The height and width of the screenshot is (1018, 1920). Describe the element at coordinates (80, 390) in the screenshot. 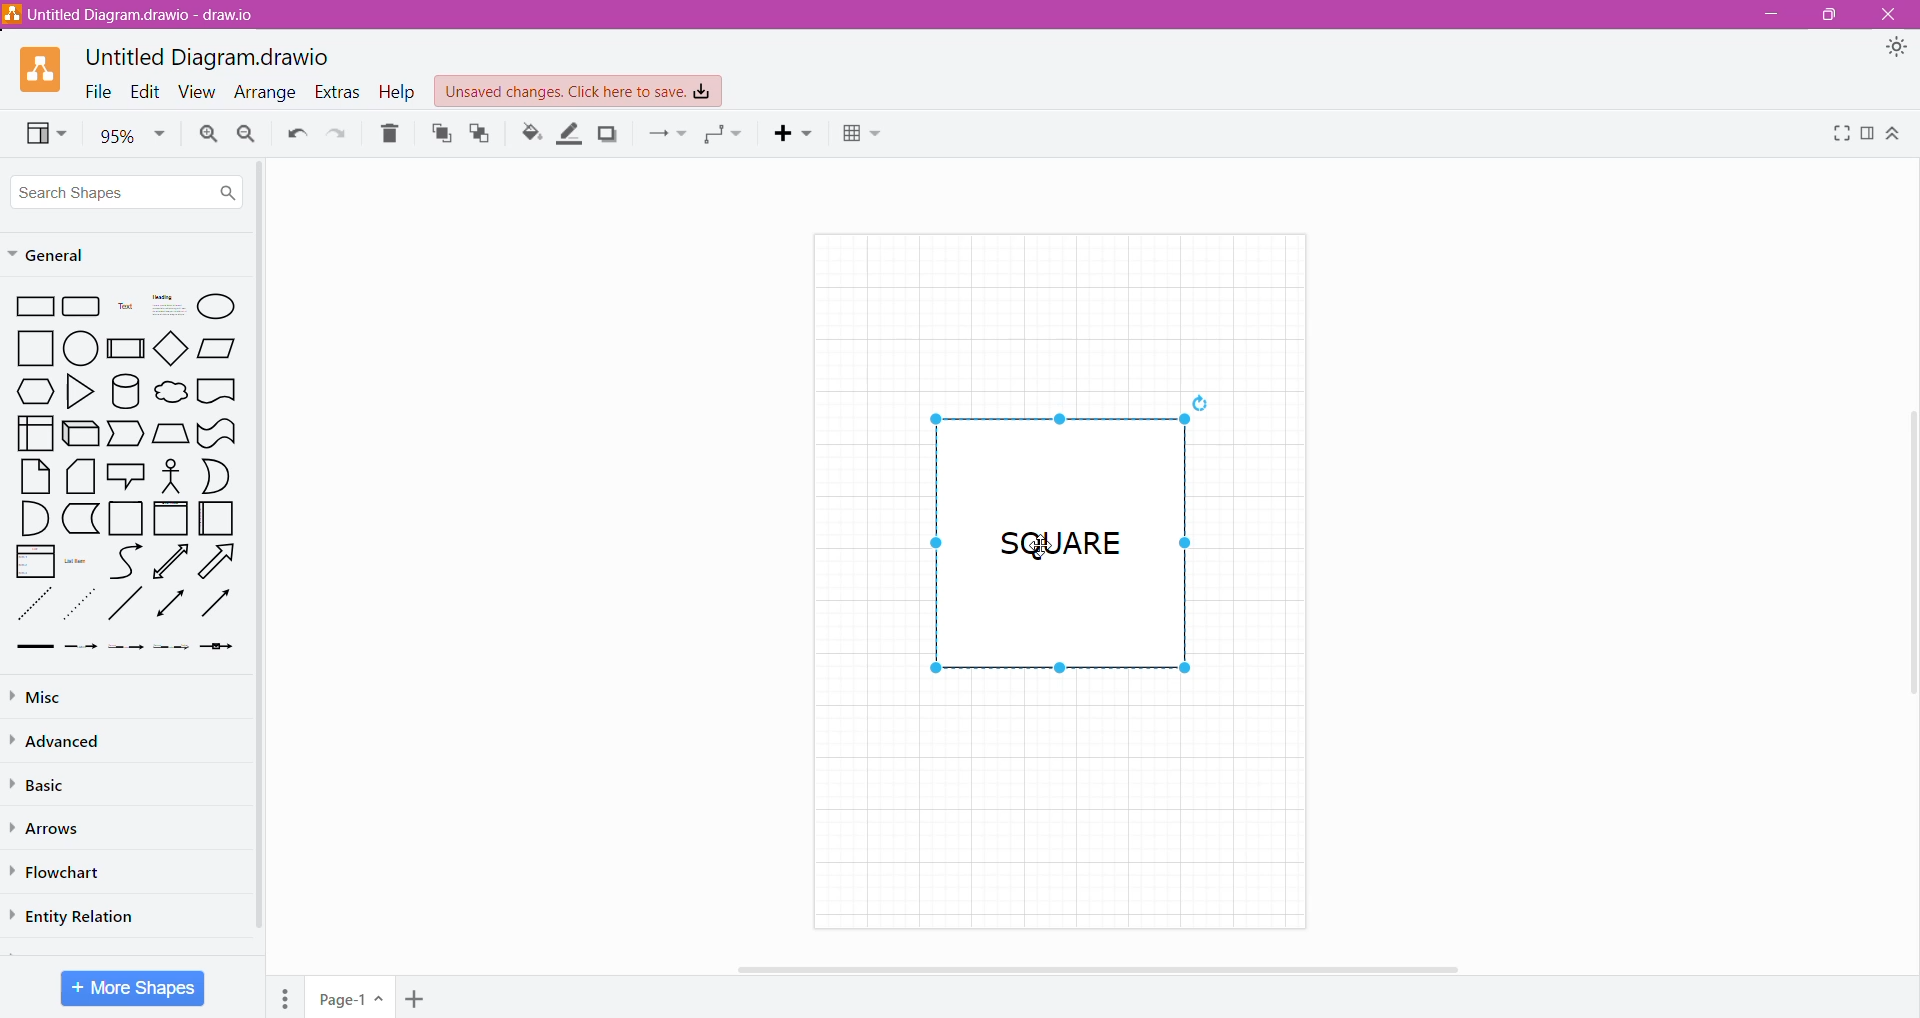

I see `Triangle` at that location.